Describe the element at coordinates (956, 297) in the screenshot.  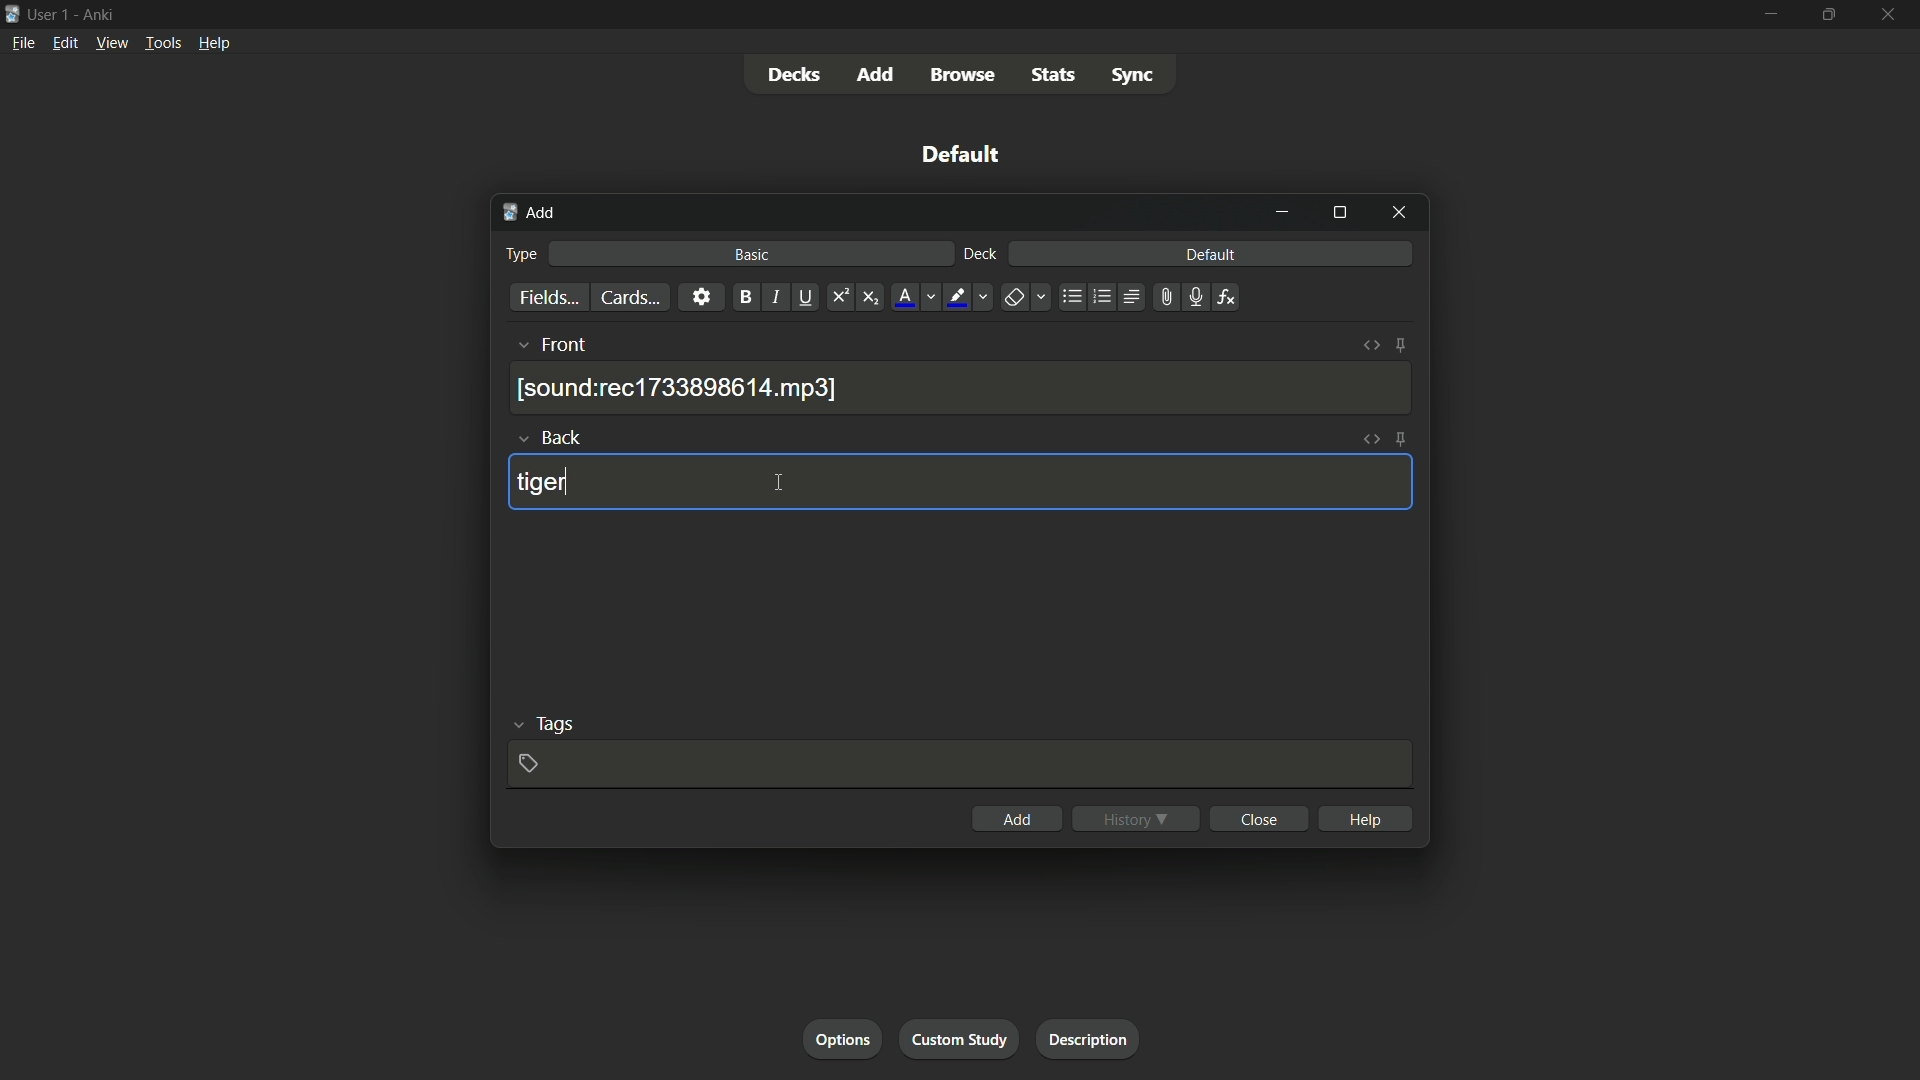
I see `highlight text` at that location.